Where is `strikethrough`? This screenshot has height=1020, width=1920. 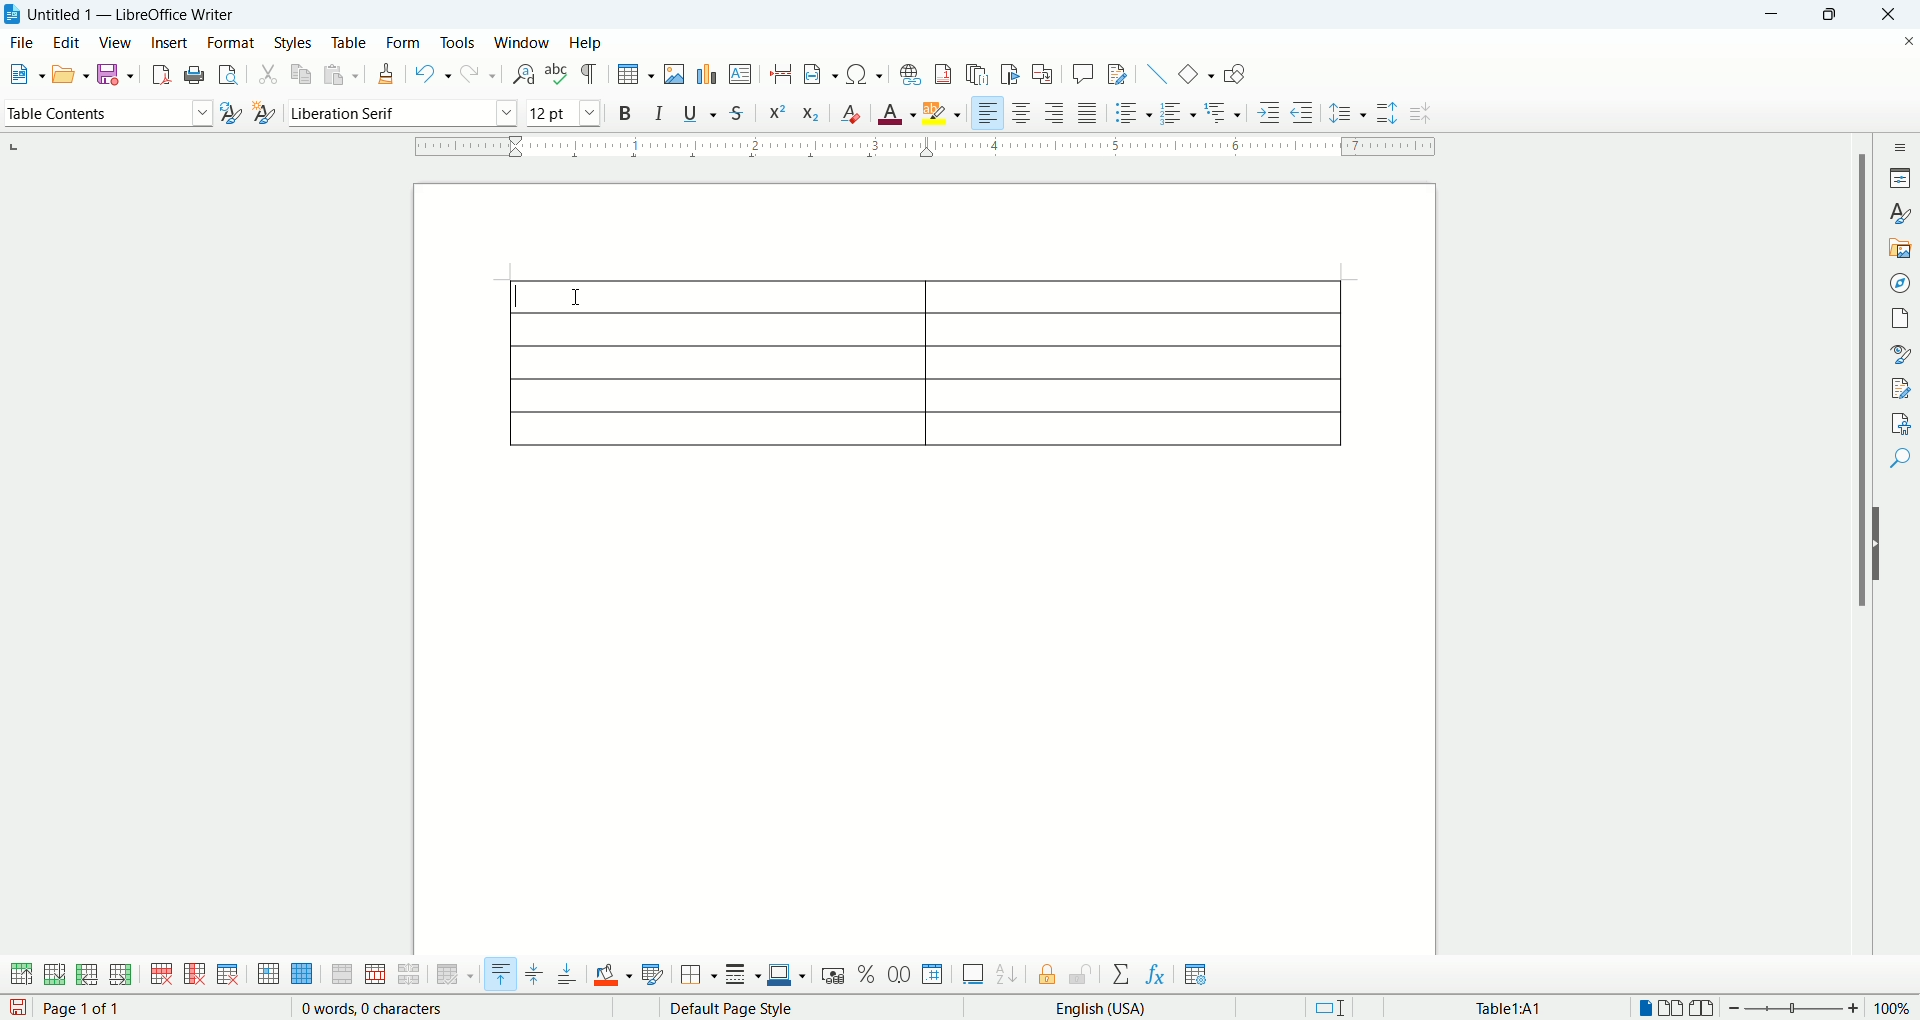 strikethrough is located at coordinates (736, 112).